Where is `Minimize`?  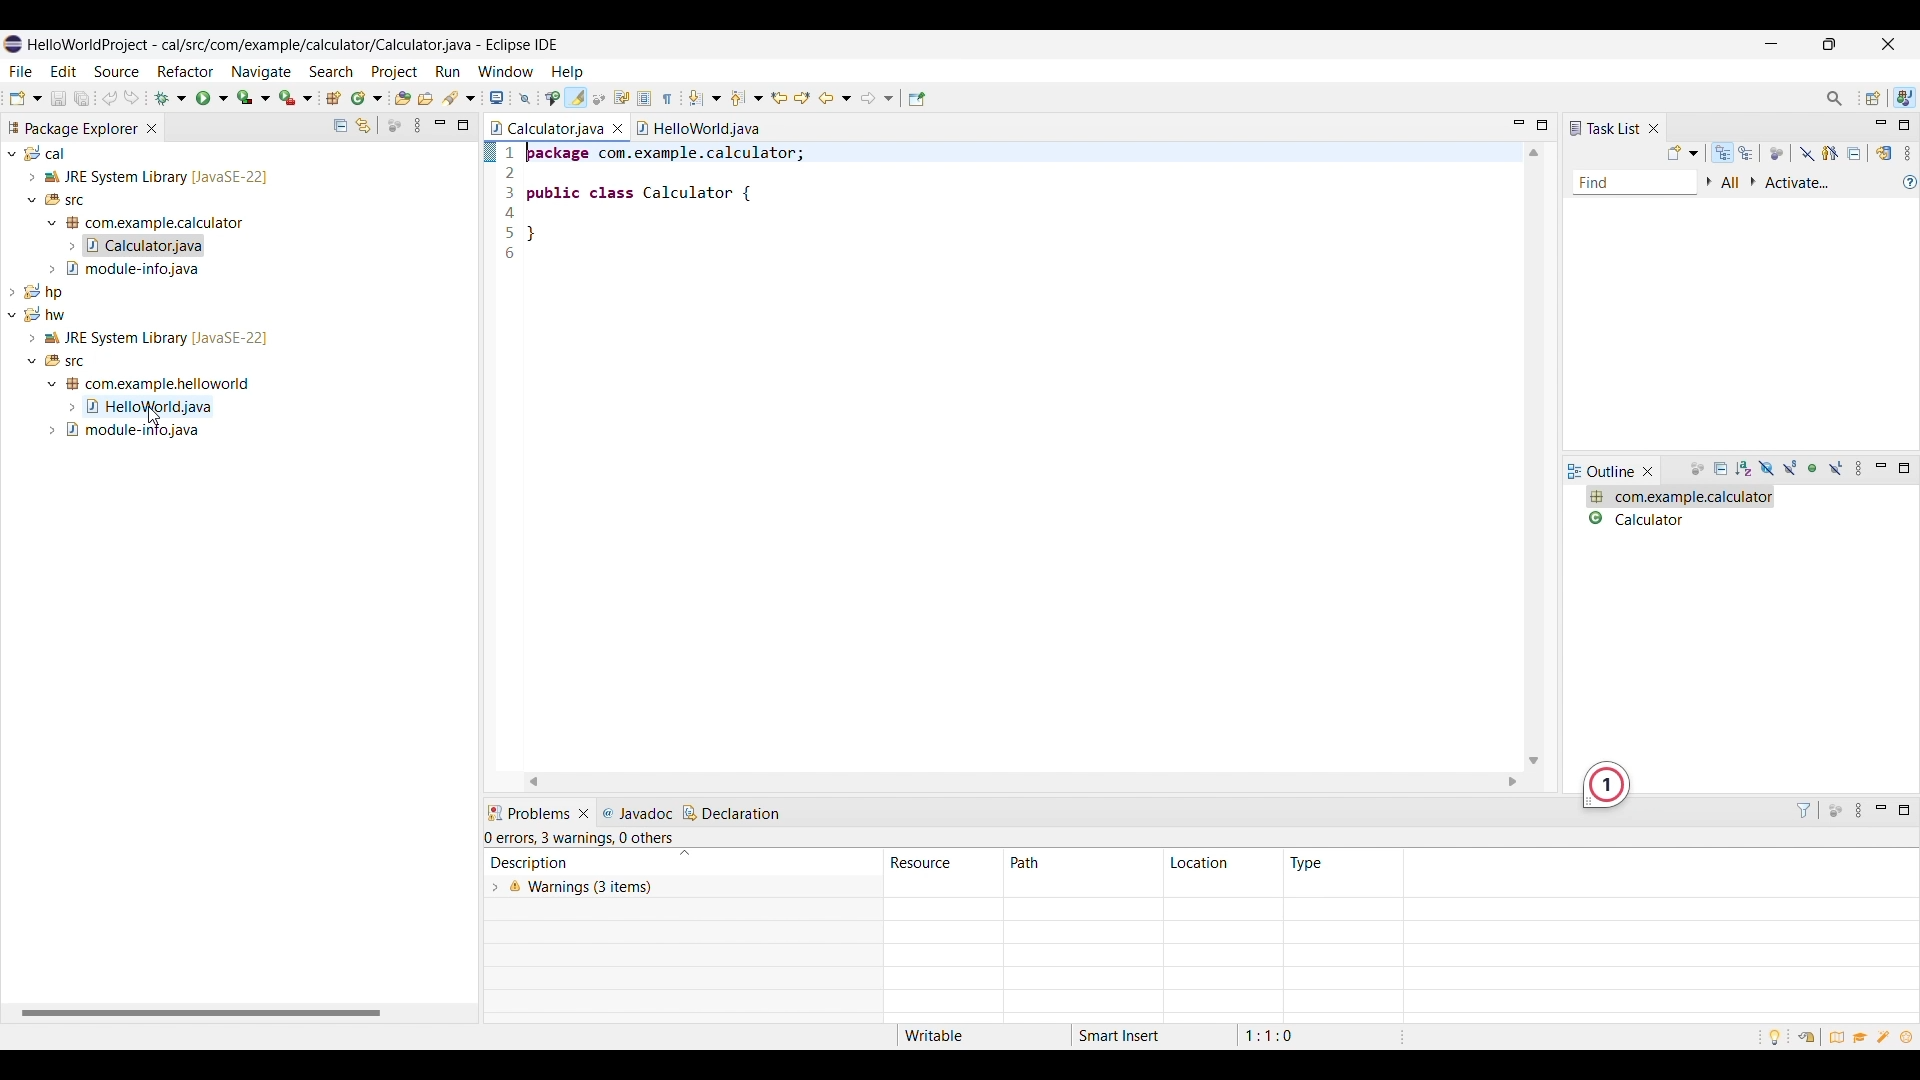
Minimize is located at coordinates (440, 125).